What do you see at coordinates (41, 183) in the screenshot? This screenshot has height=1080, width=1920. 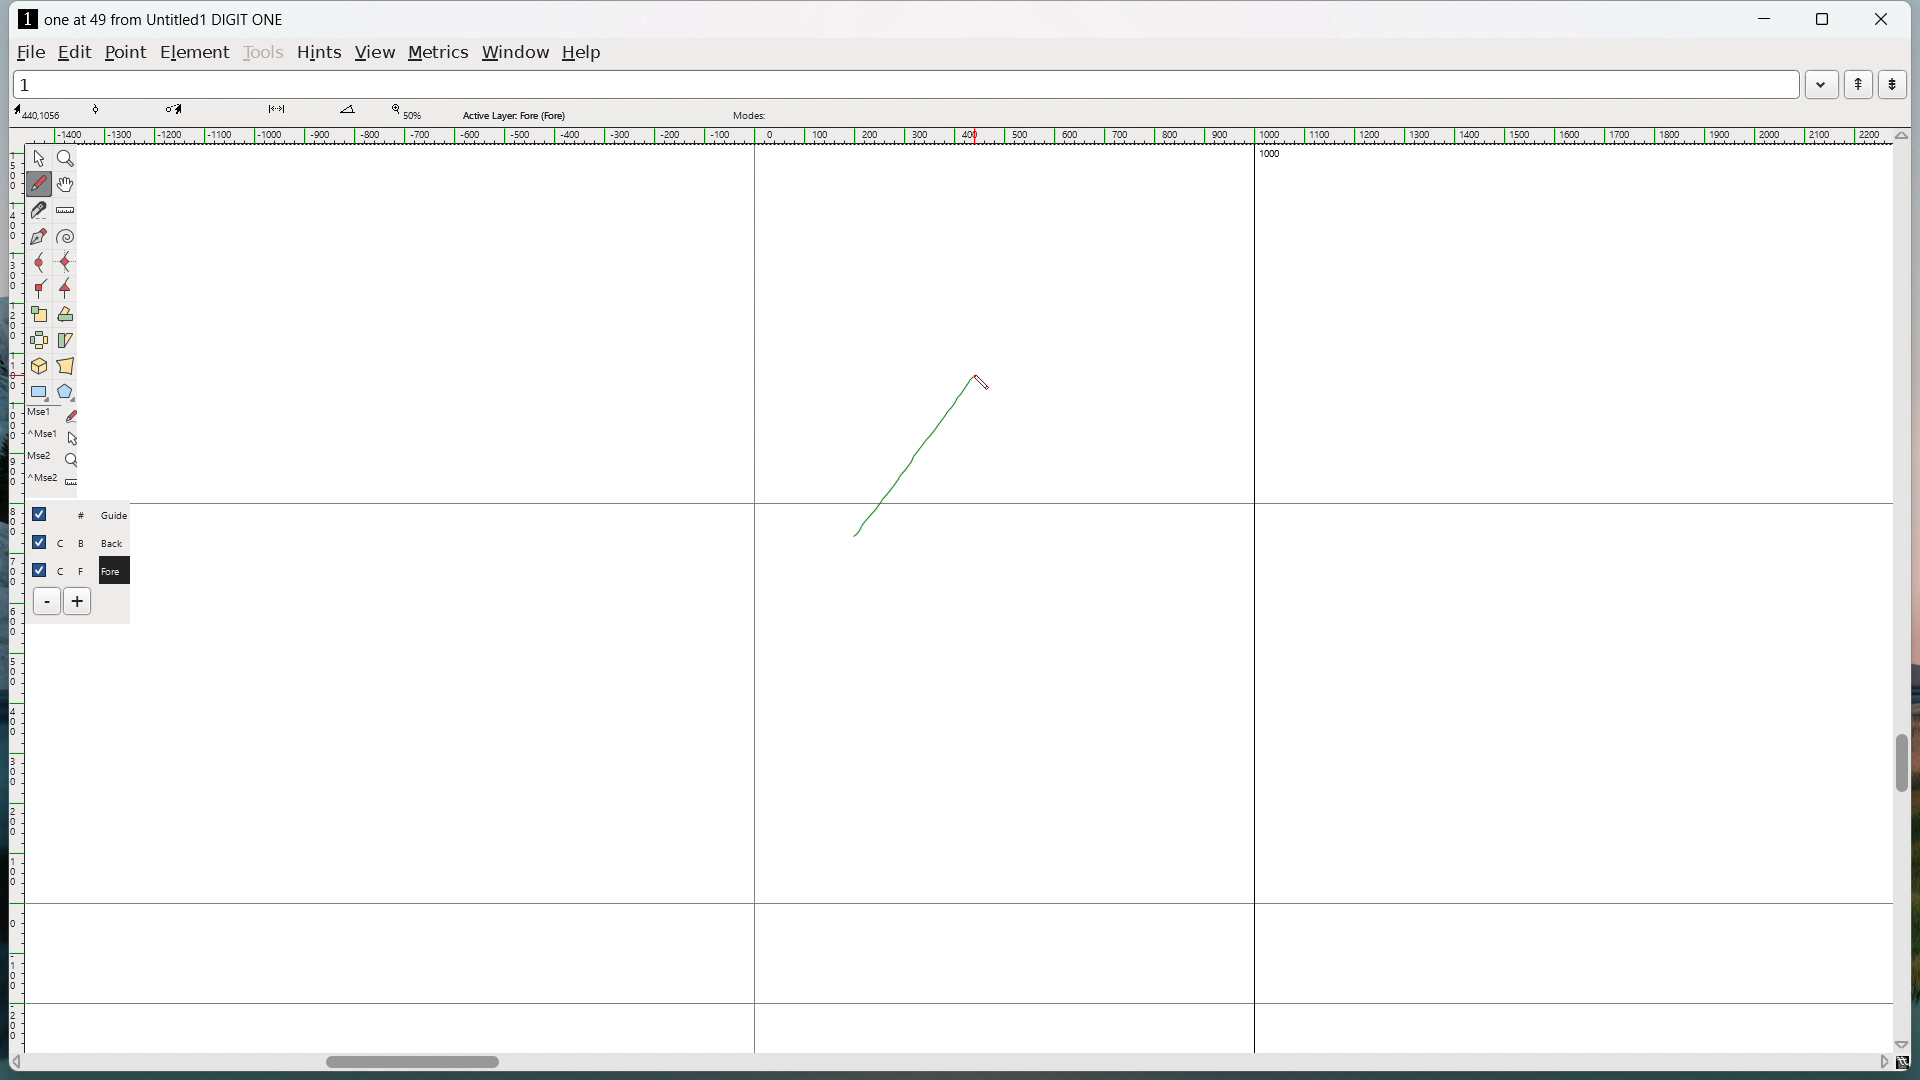 I see `draw freehand curve ` at bounding box center [41, 183].